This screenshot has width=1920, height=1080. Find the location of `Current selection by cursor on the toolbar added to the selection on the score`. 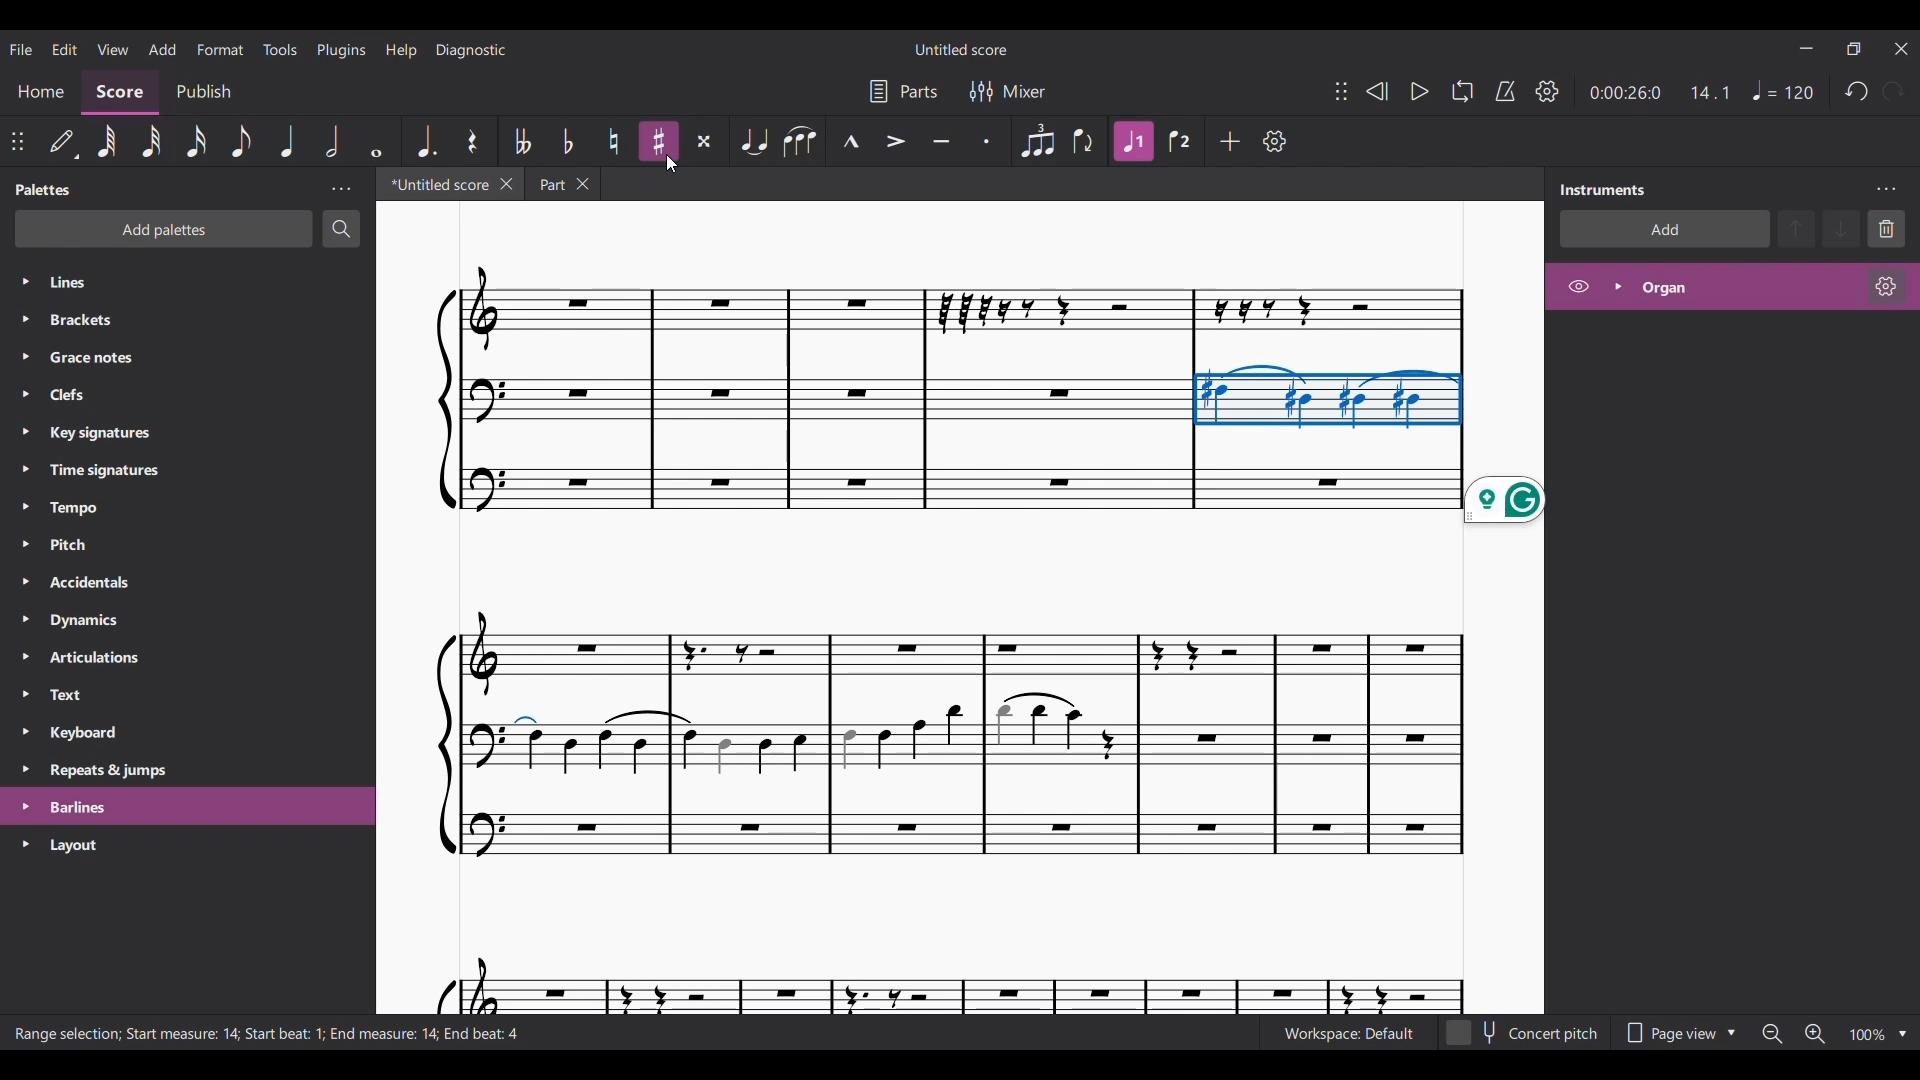

Current selection by cursor on the toolbar added to the selection on the score is located at coordinates (1327, 396).